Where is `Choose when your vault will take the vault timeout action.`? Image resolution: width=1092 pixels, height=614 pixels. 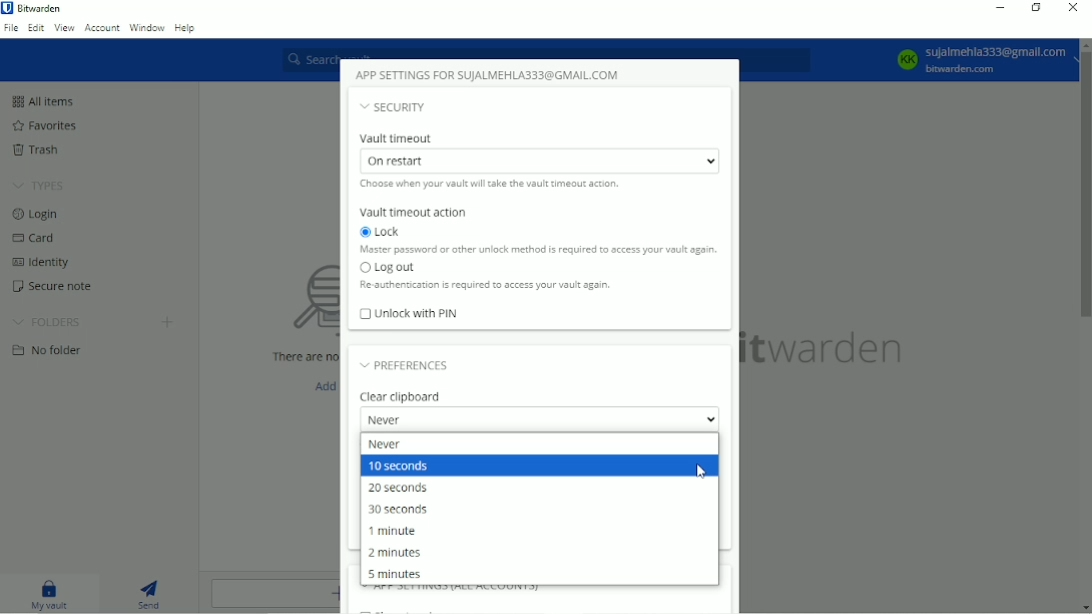
Choose when your vault will take the vault timeout action. is located at coordinates (492, 189).